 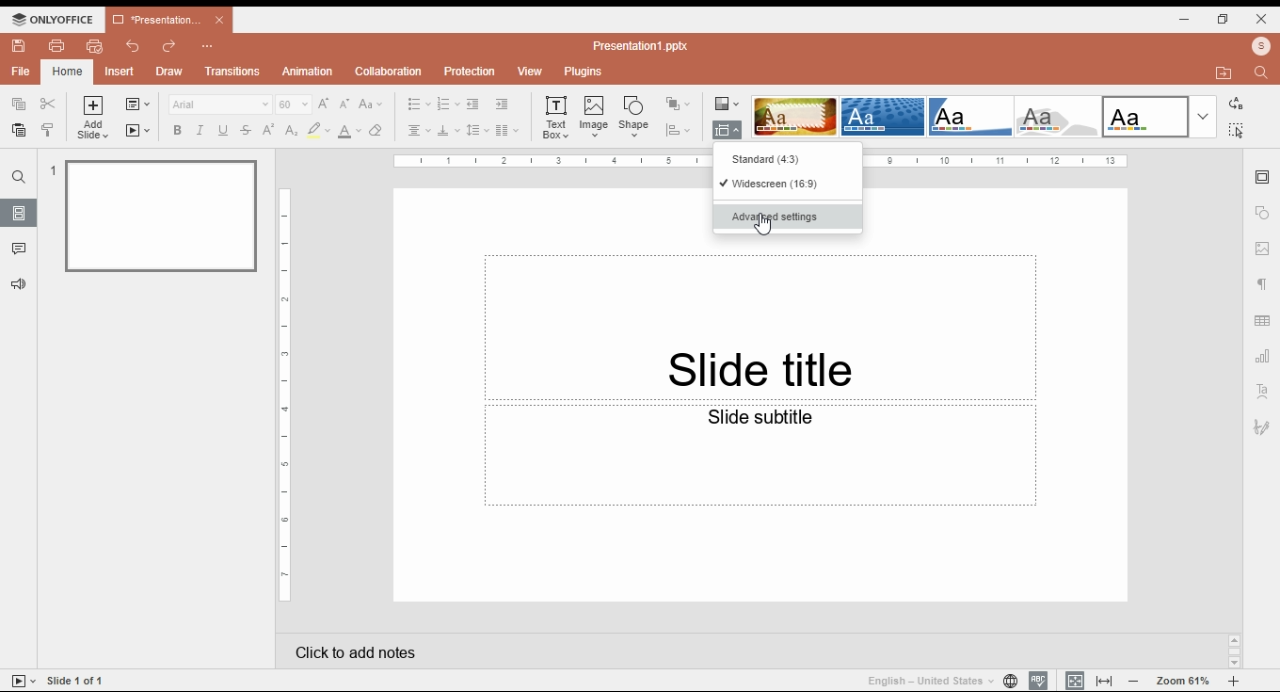 What do you see at coordinates (219, 104) in the screenshot?
I see `Arial` at bounding box center [219, 104].